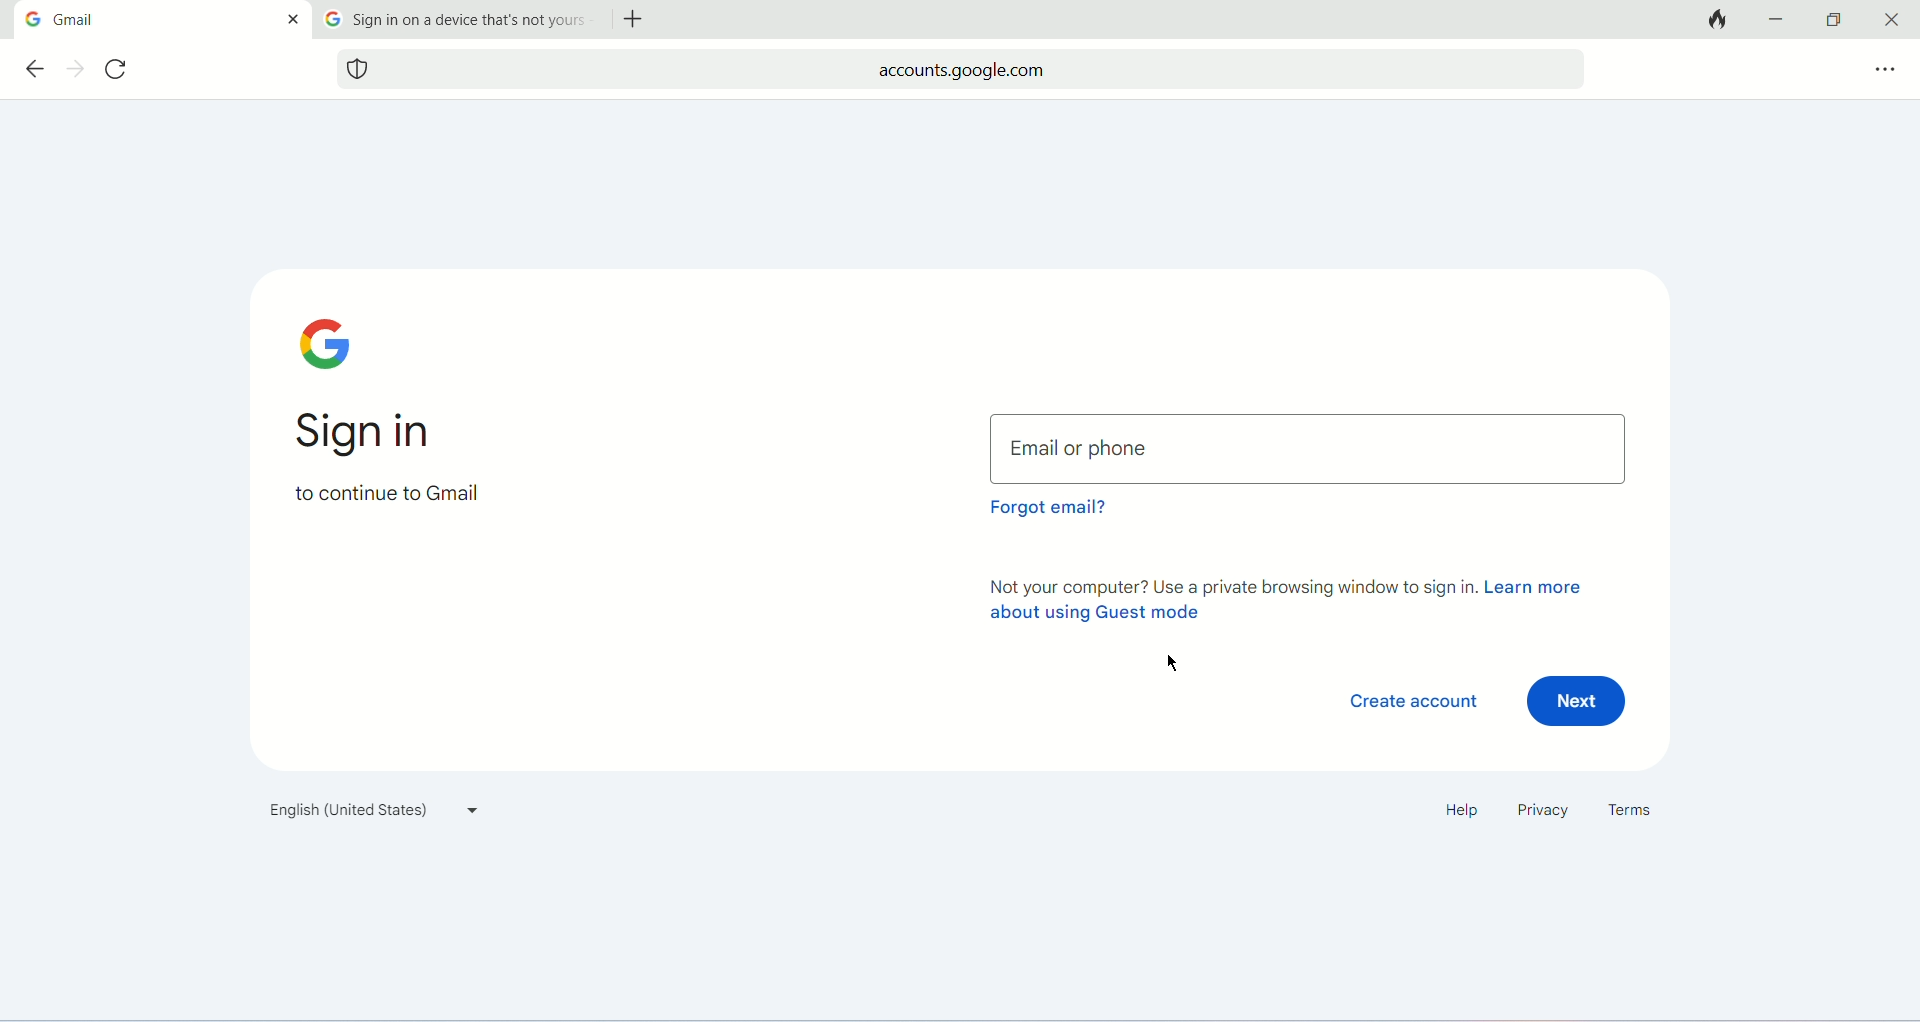 This screenshot has height=1022, width=1920. What do you see at coordinates (386, 501) in the screenshot?
I see `to continue to gmail` at bounding box center [386, 501].